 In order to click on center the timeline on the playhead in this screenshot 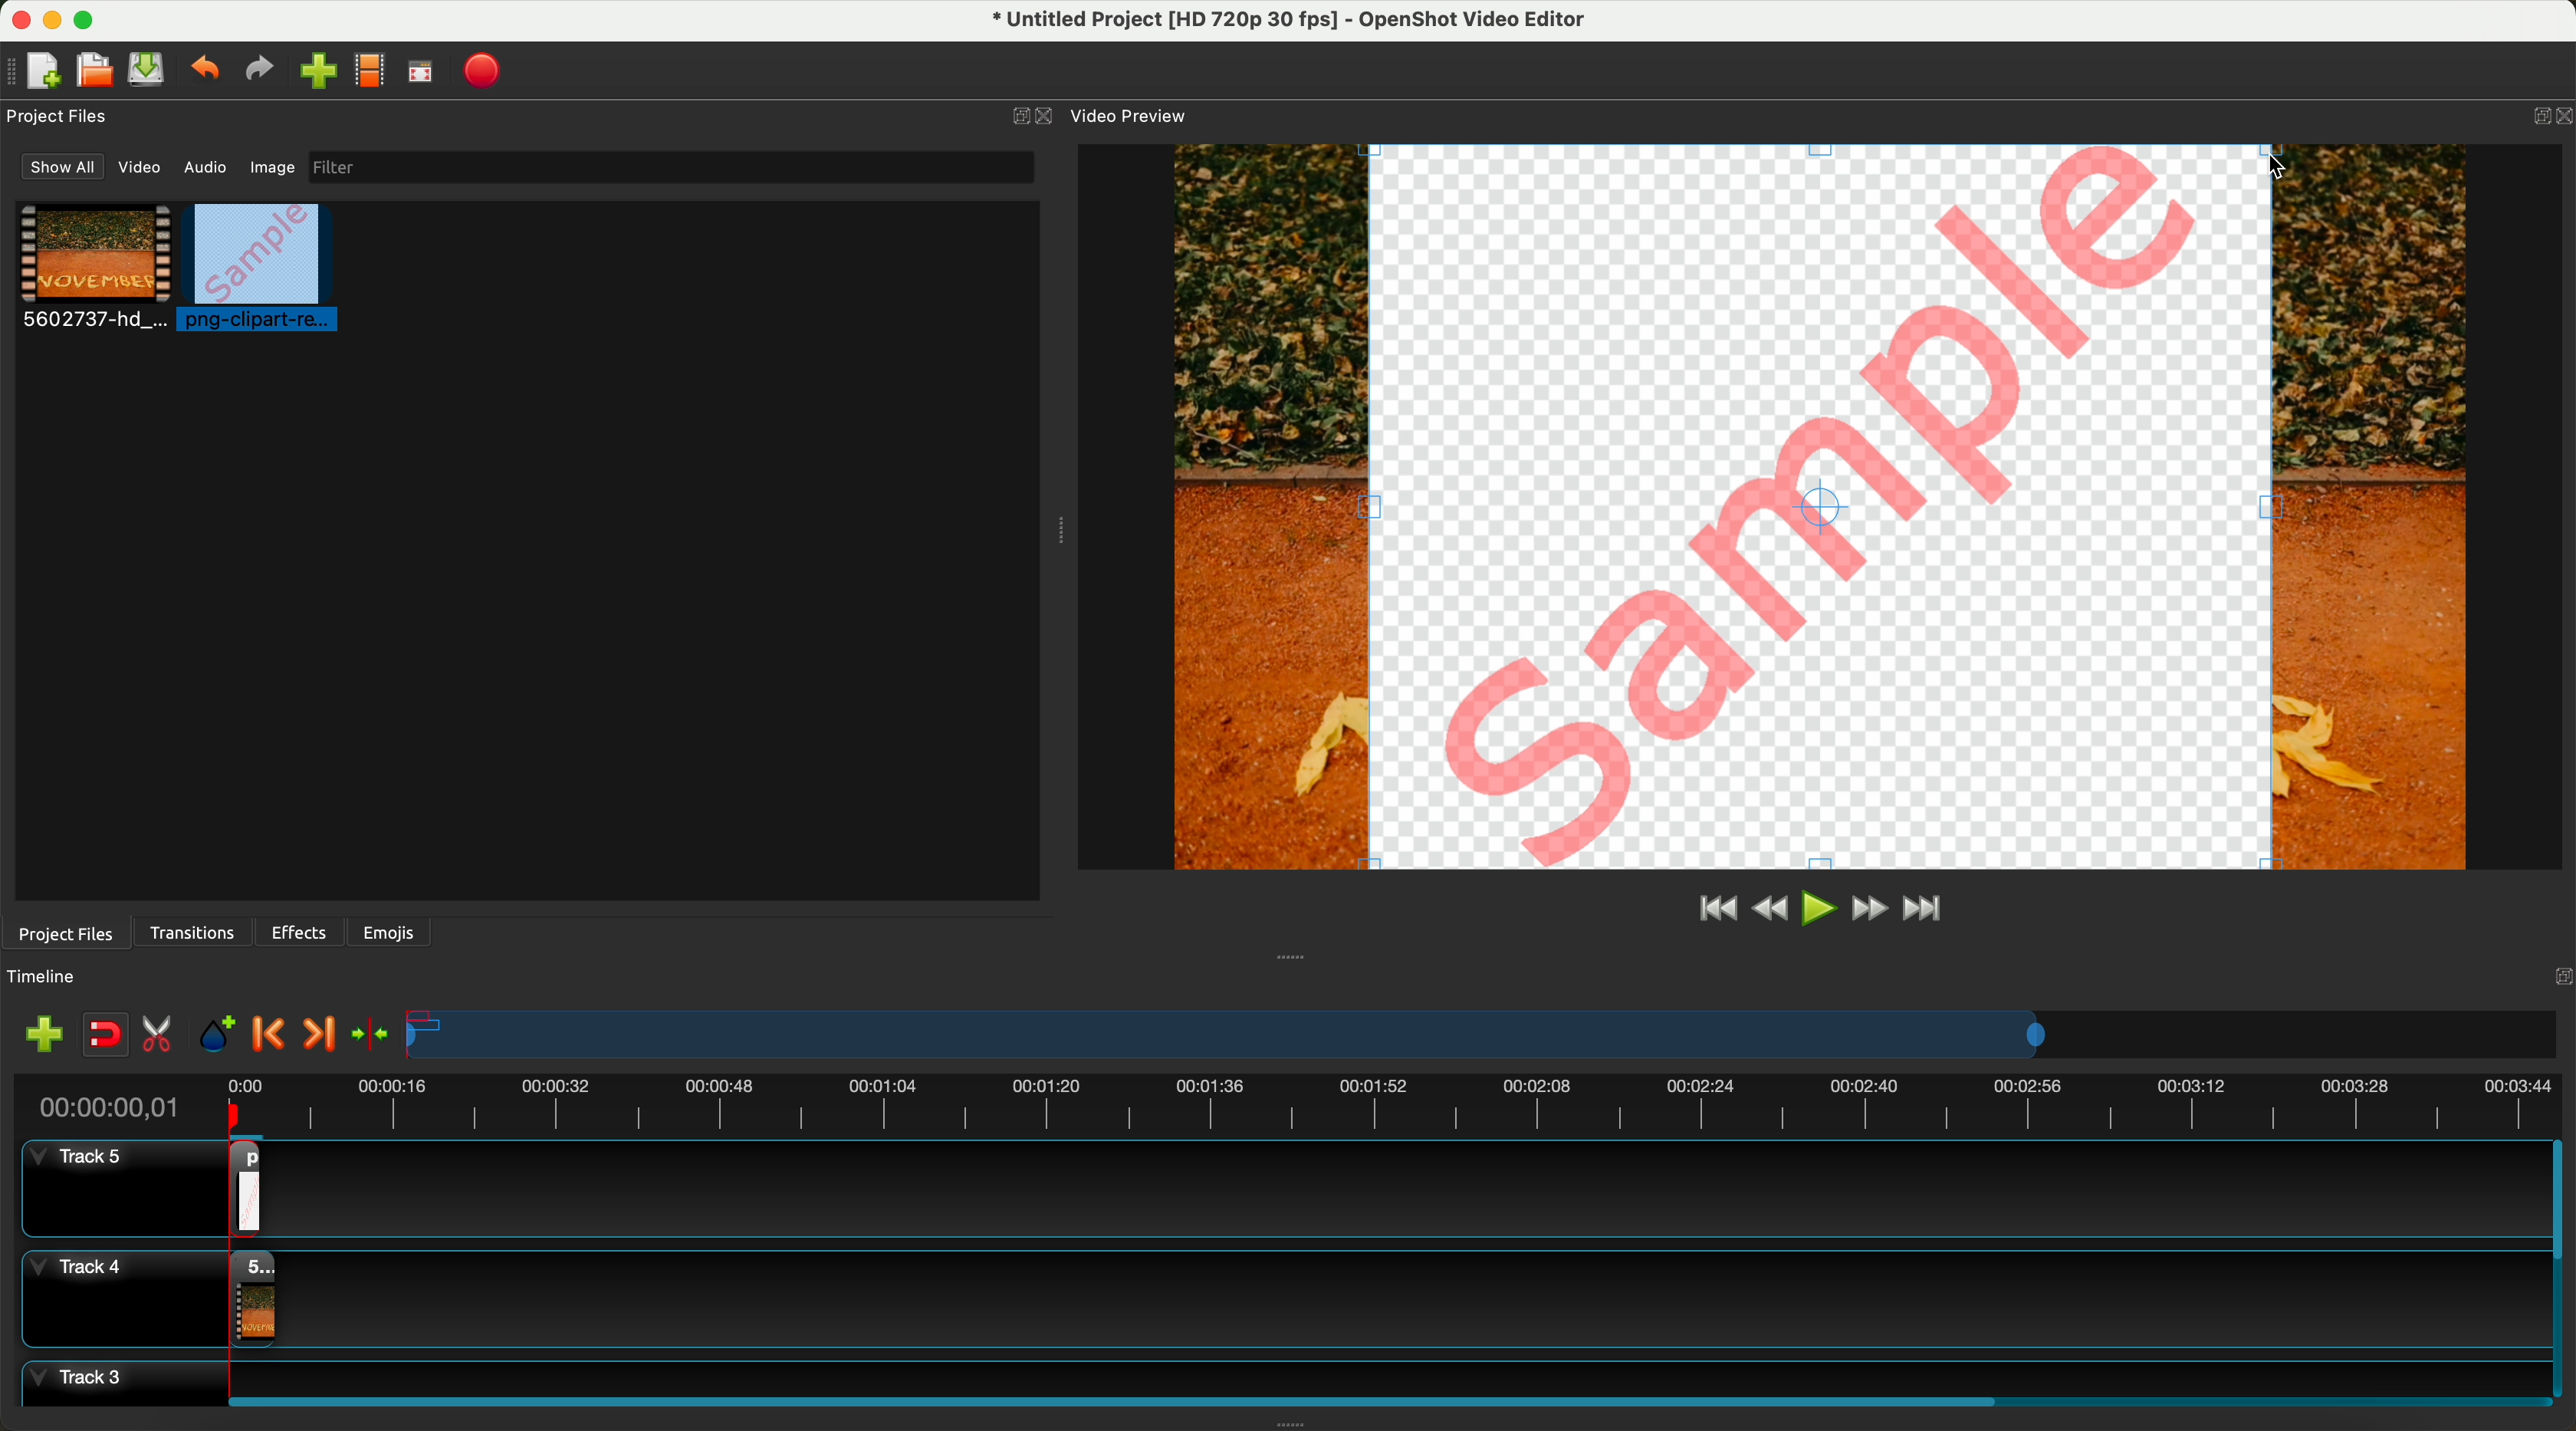, I will do `click(369, 1033)`.